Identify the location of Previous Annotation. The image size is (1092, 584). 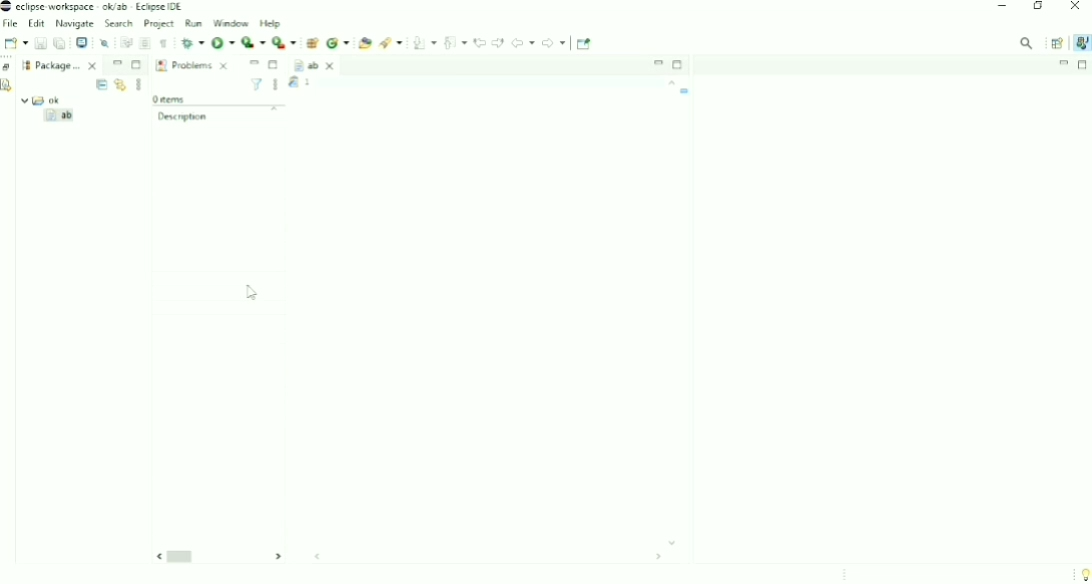
(456, 42).